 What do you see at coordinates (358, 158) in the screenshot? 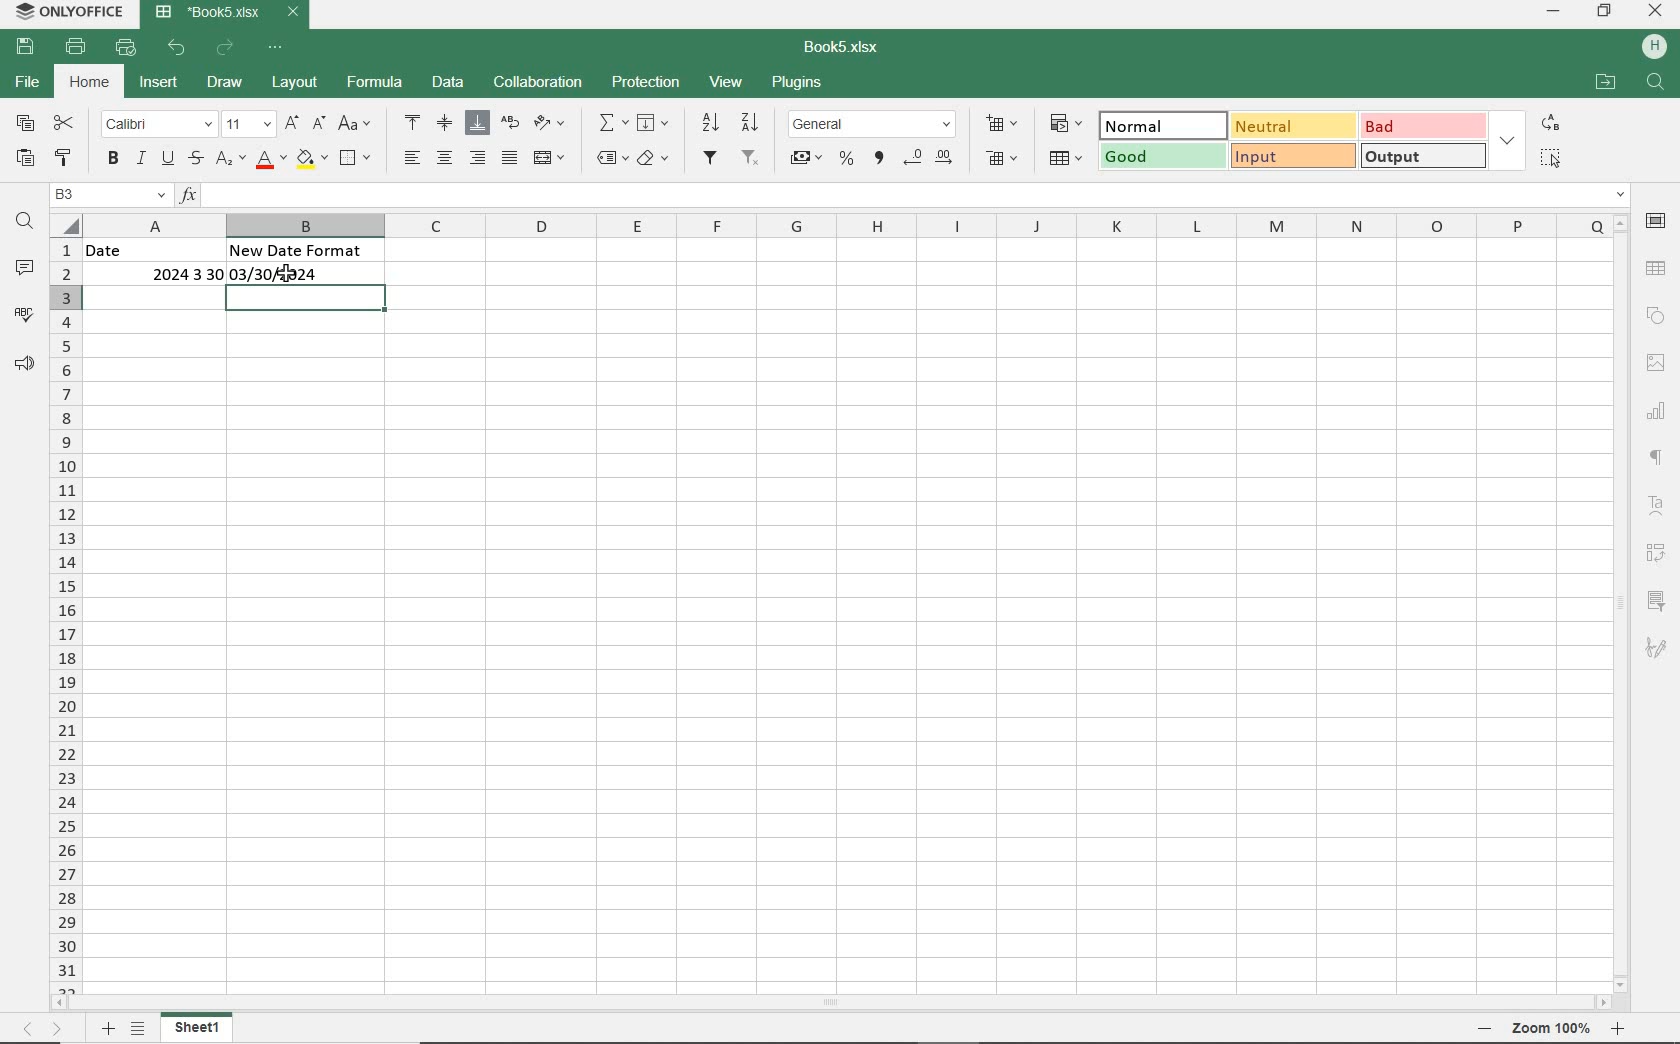
I see `BORDERS` at bounding box center [358, 158].